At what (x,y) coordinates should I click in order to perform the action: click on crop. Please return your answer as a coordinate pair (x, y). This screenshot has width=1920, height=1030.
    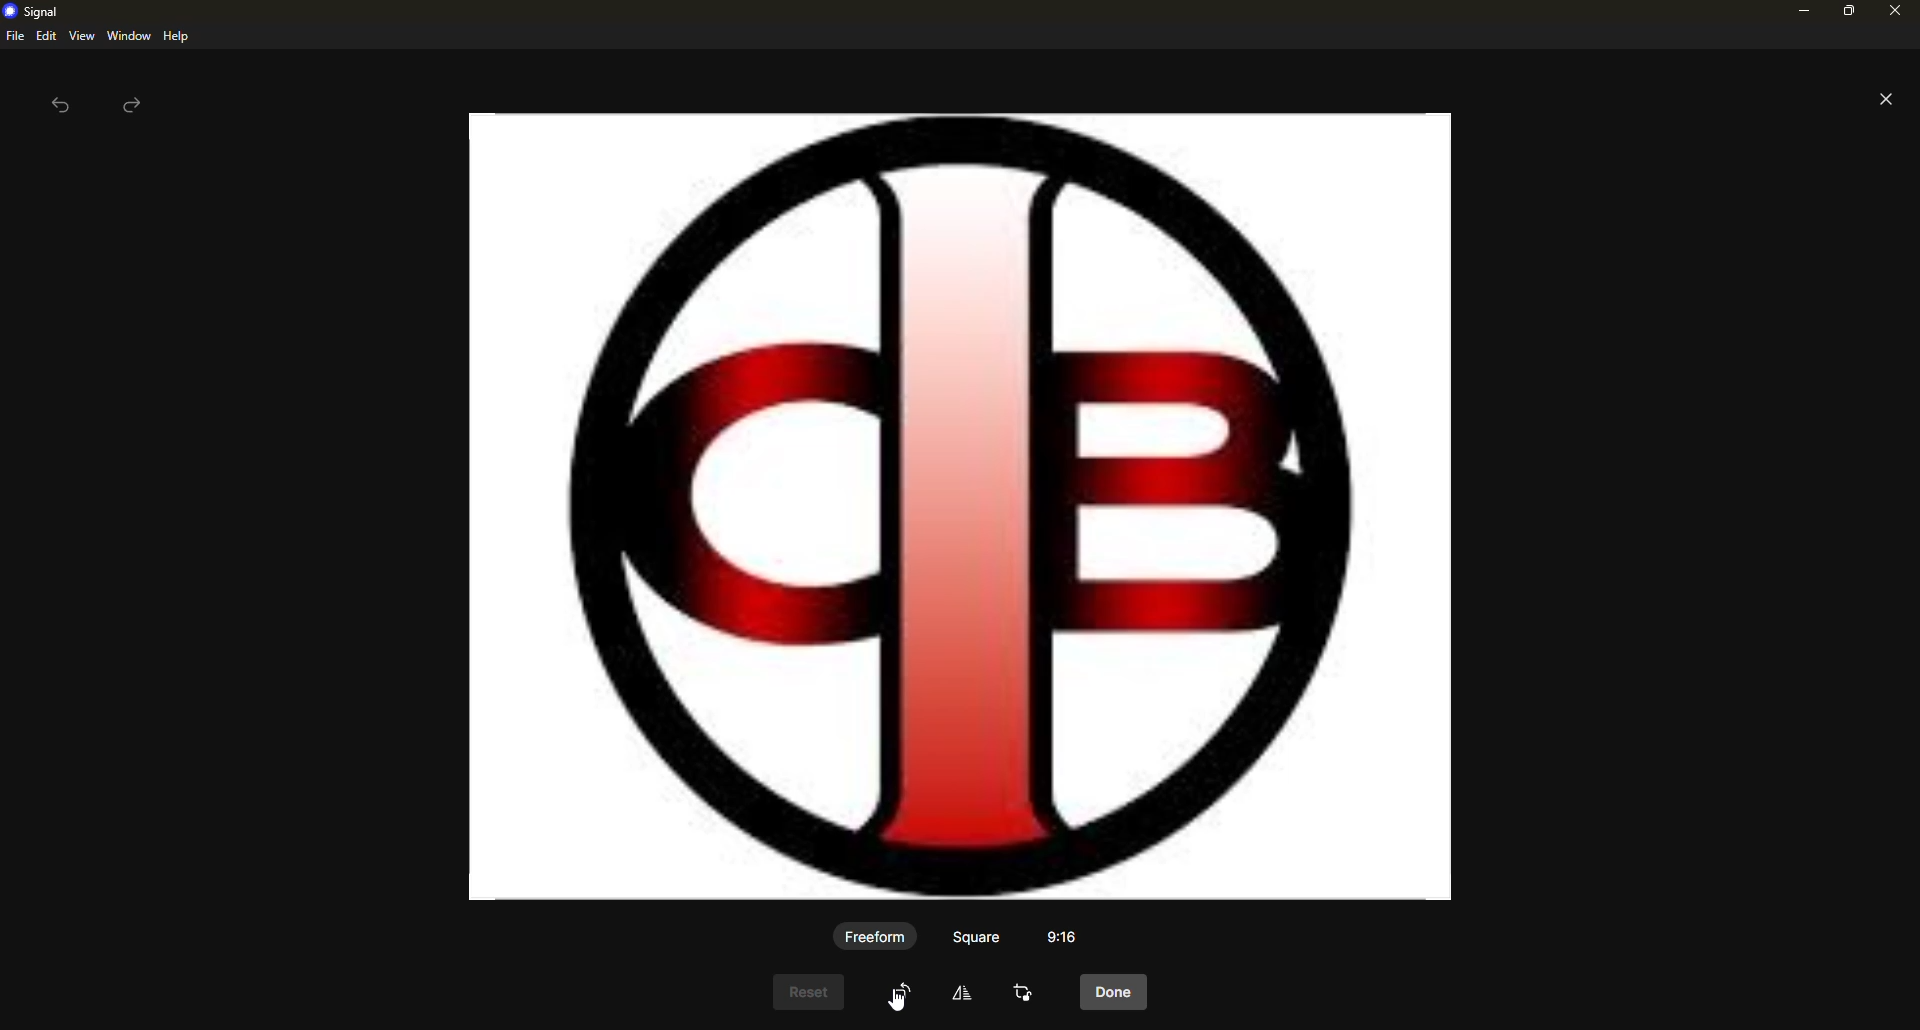
    Looking at the image, I should click on (1028, 995).